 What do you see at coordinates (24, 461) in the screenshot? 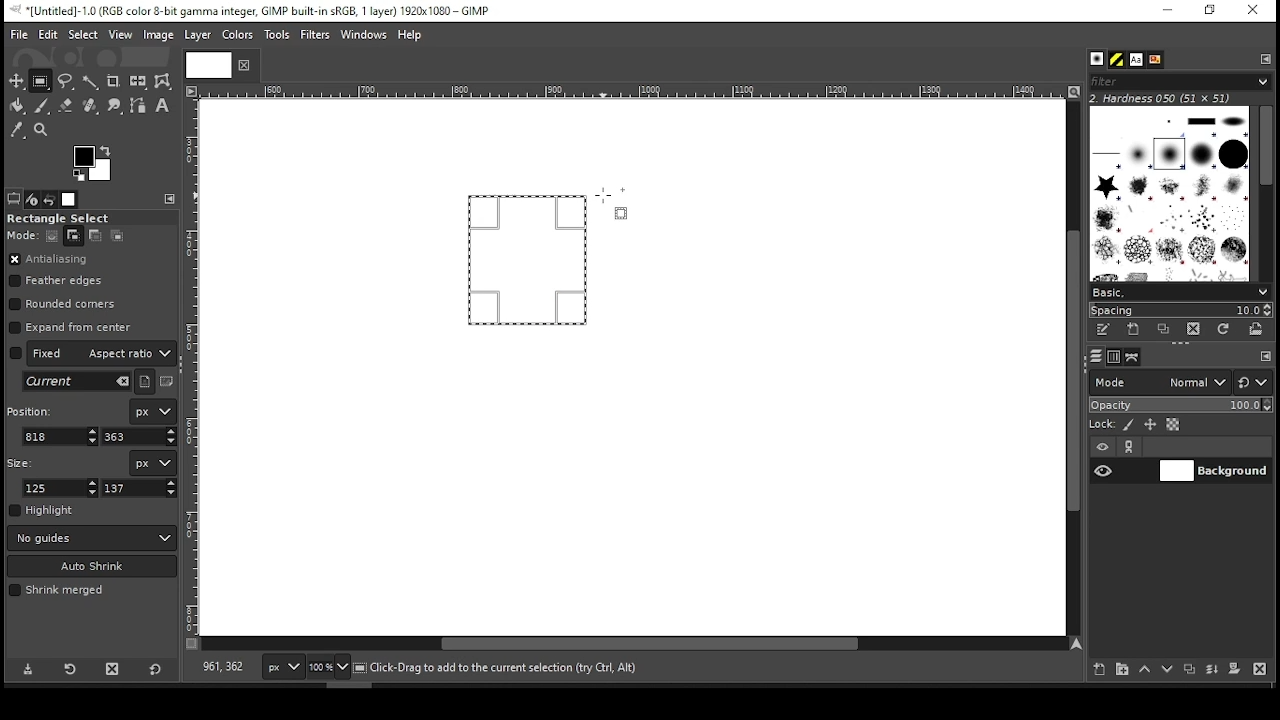
I see `size` at bounding box center [24, 461].